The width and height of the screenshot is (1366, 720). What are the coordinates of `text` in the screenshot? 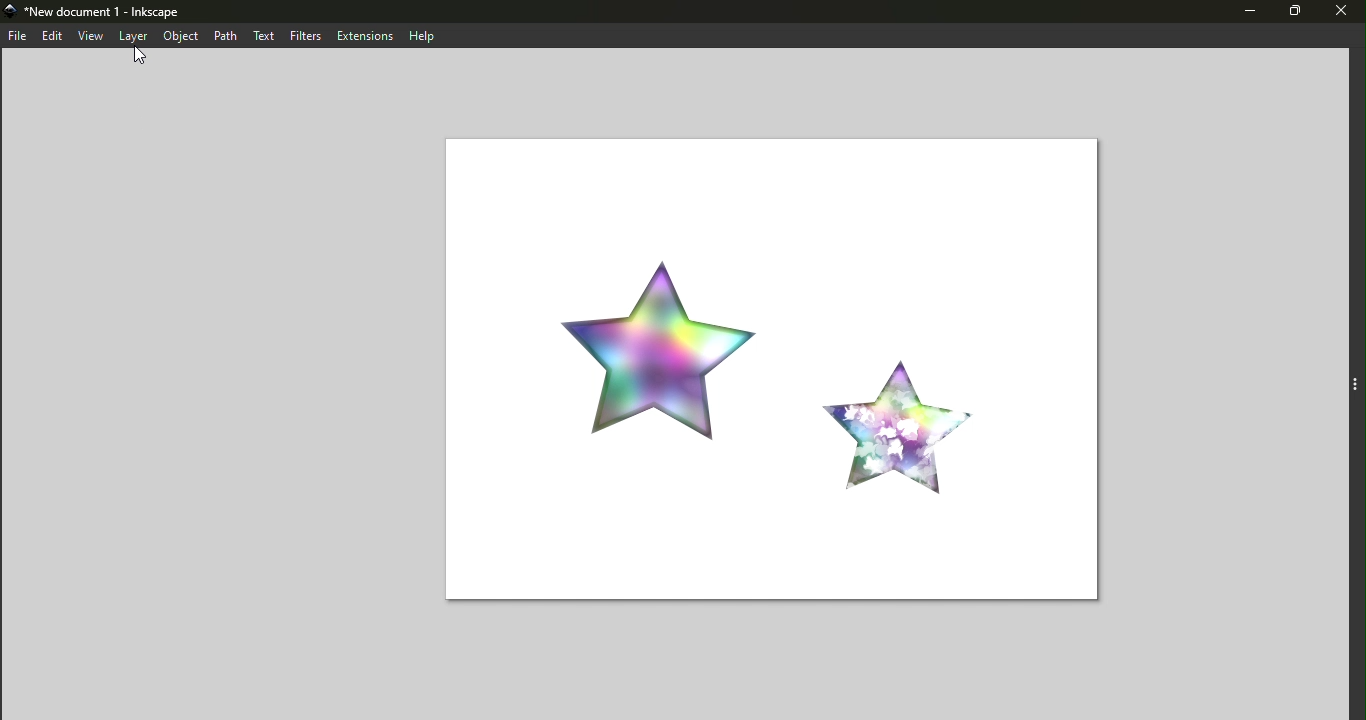 It's located at (265, 35).